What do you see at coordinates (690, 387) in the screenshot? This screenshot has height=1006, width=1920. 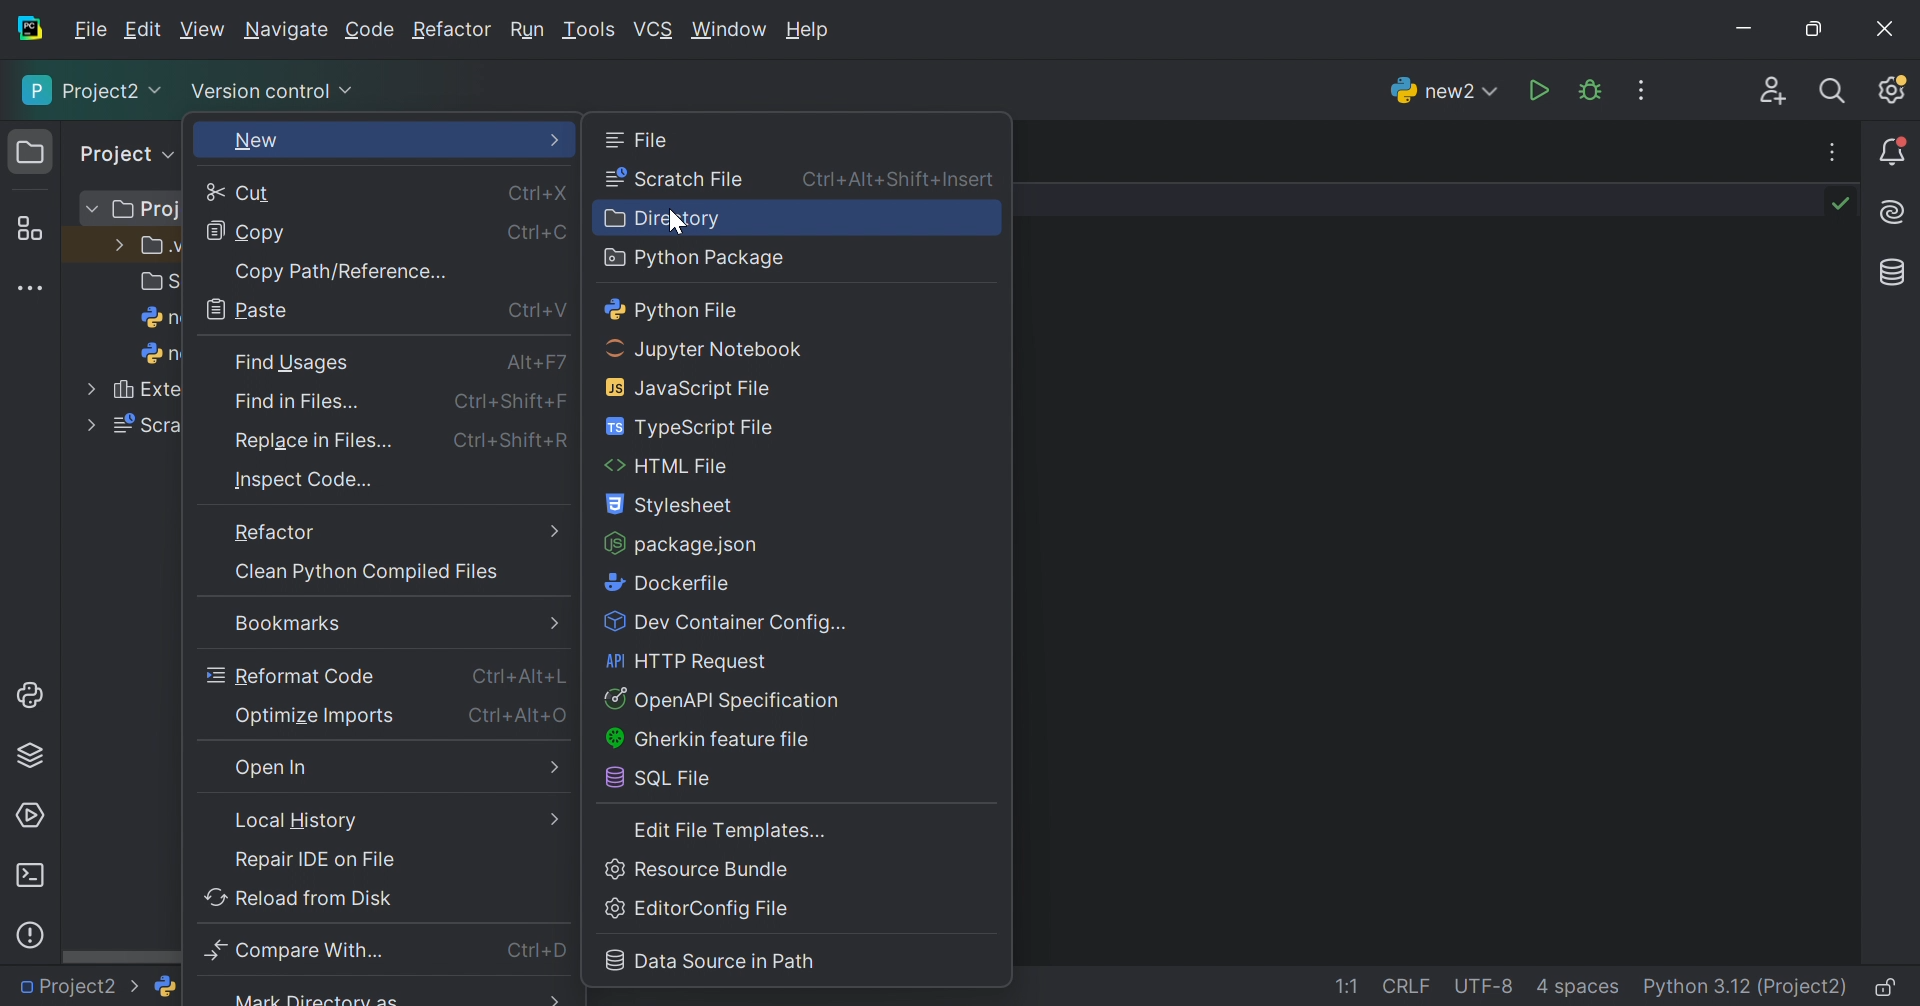 I see `JavaScript file` at bounding box center [690, 387].